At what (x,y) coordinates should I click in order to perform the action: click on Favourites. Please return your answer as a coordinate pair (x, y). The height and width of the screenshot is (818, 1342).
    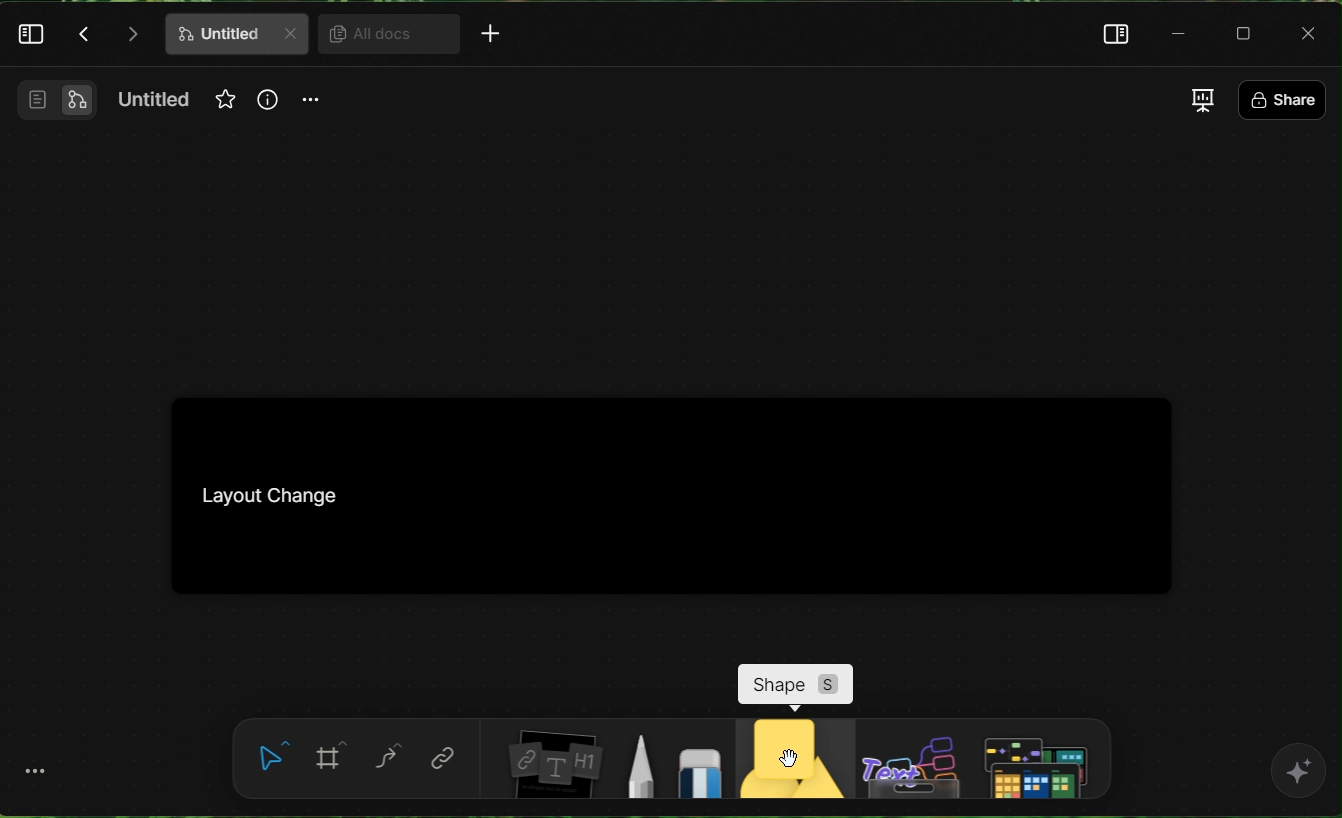
    Looking at the image, I should click on (223, 98).